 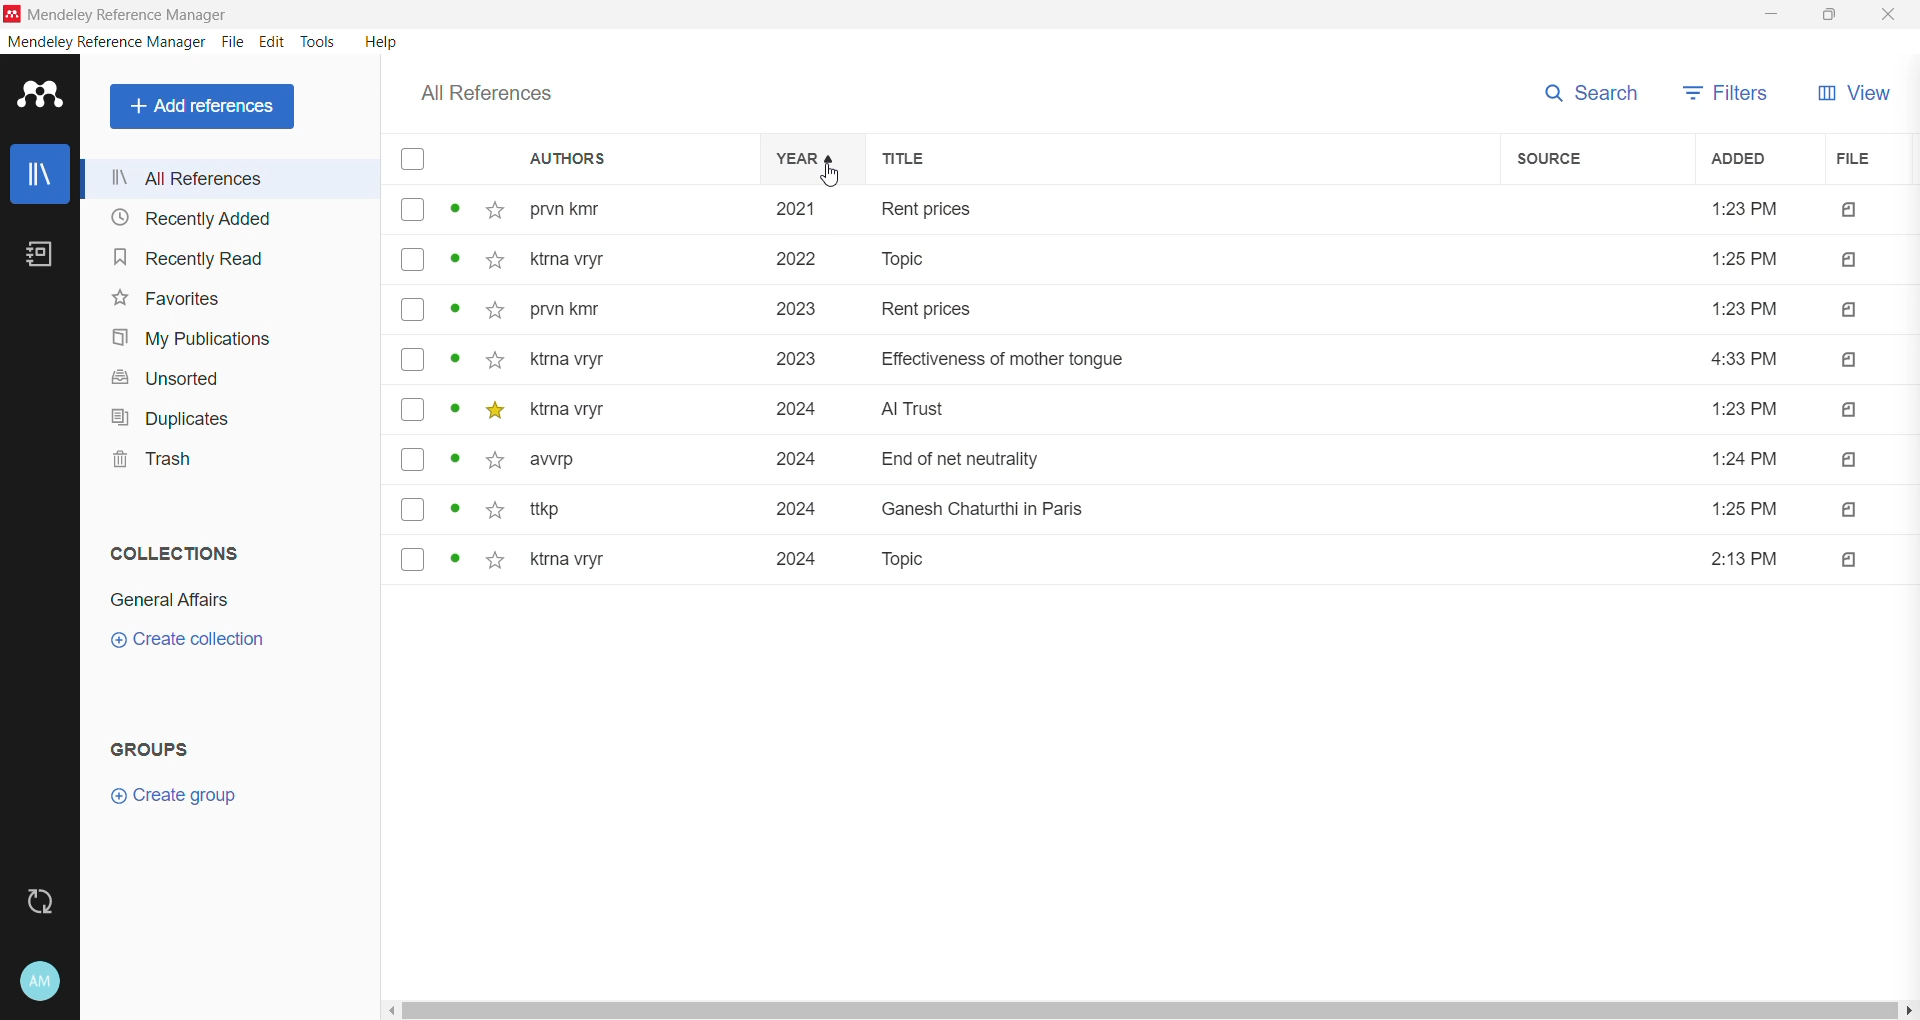 What do you see at coordinates (1551, 159) in the screenshot?
I see `source` at bounding box center [1551, 159].